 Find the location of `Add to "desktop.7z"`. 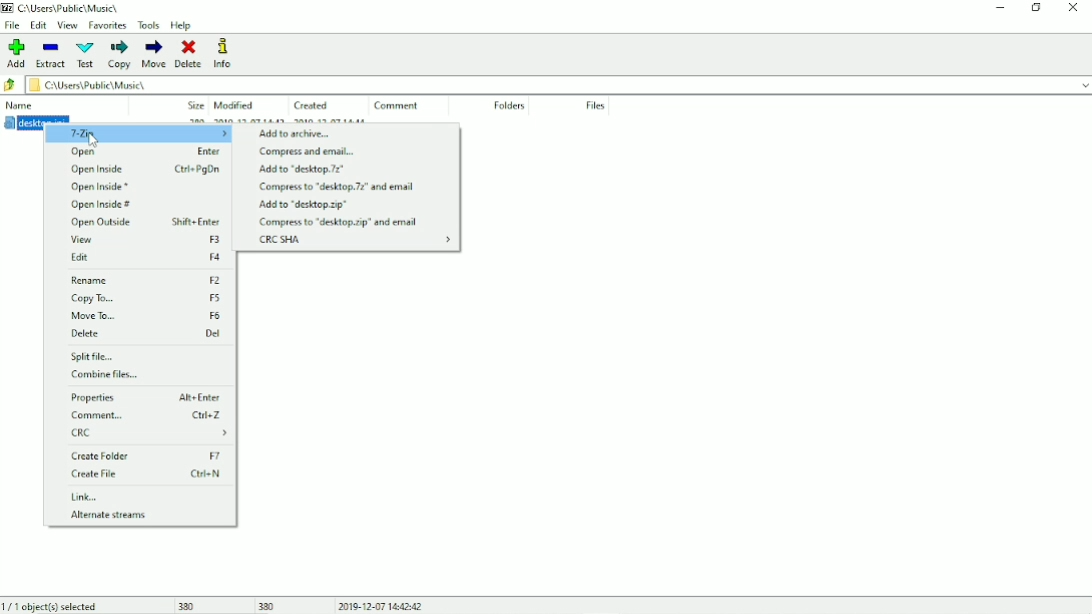

Add to "desktop.7z" is located at coordinates (304, 171).